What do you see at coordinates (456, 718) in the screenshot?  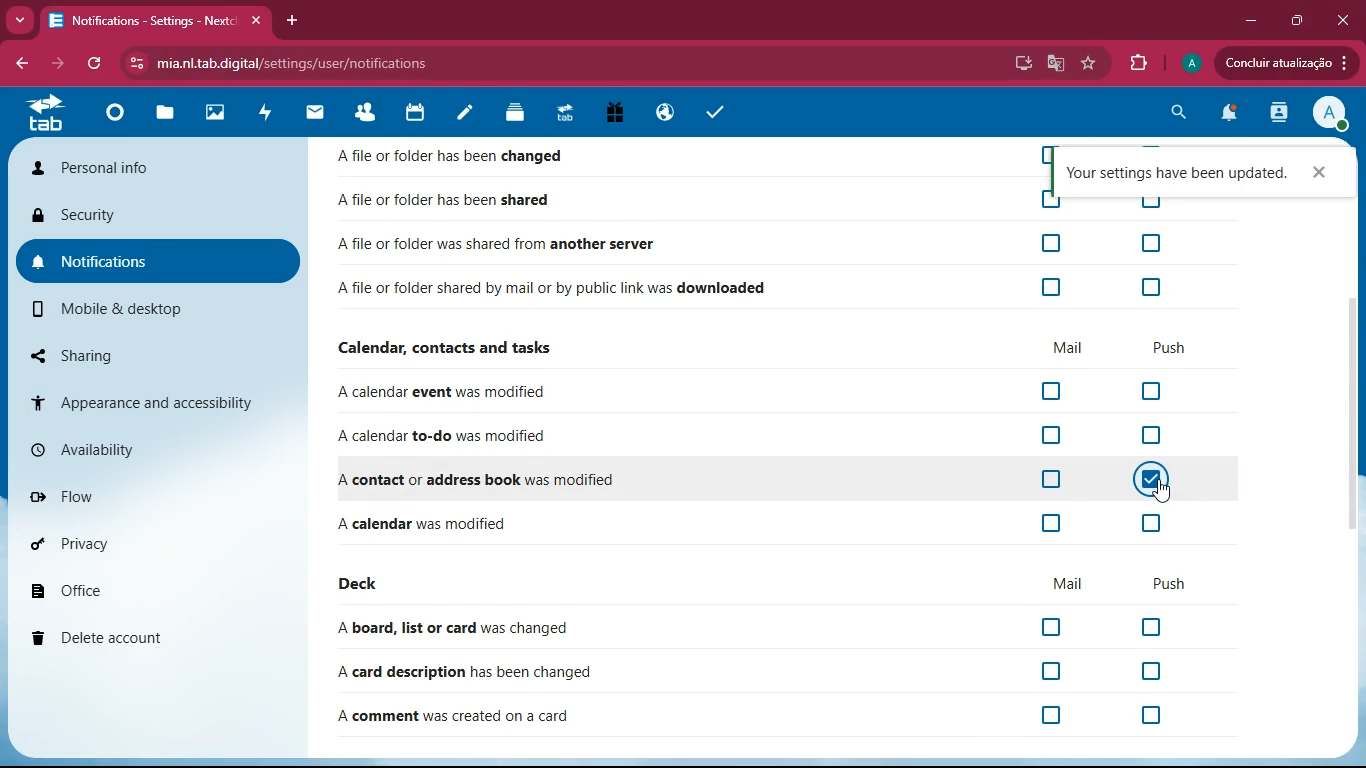 I see `A comment was created on a card` at bounding box center [456, 718].